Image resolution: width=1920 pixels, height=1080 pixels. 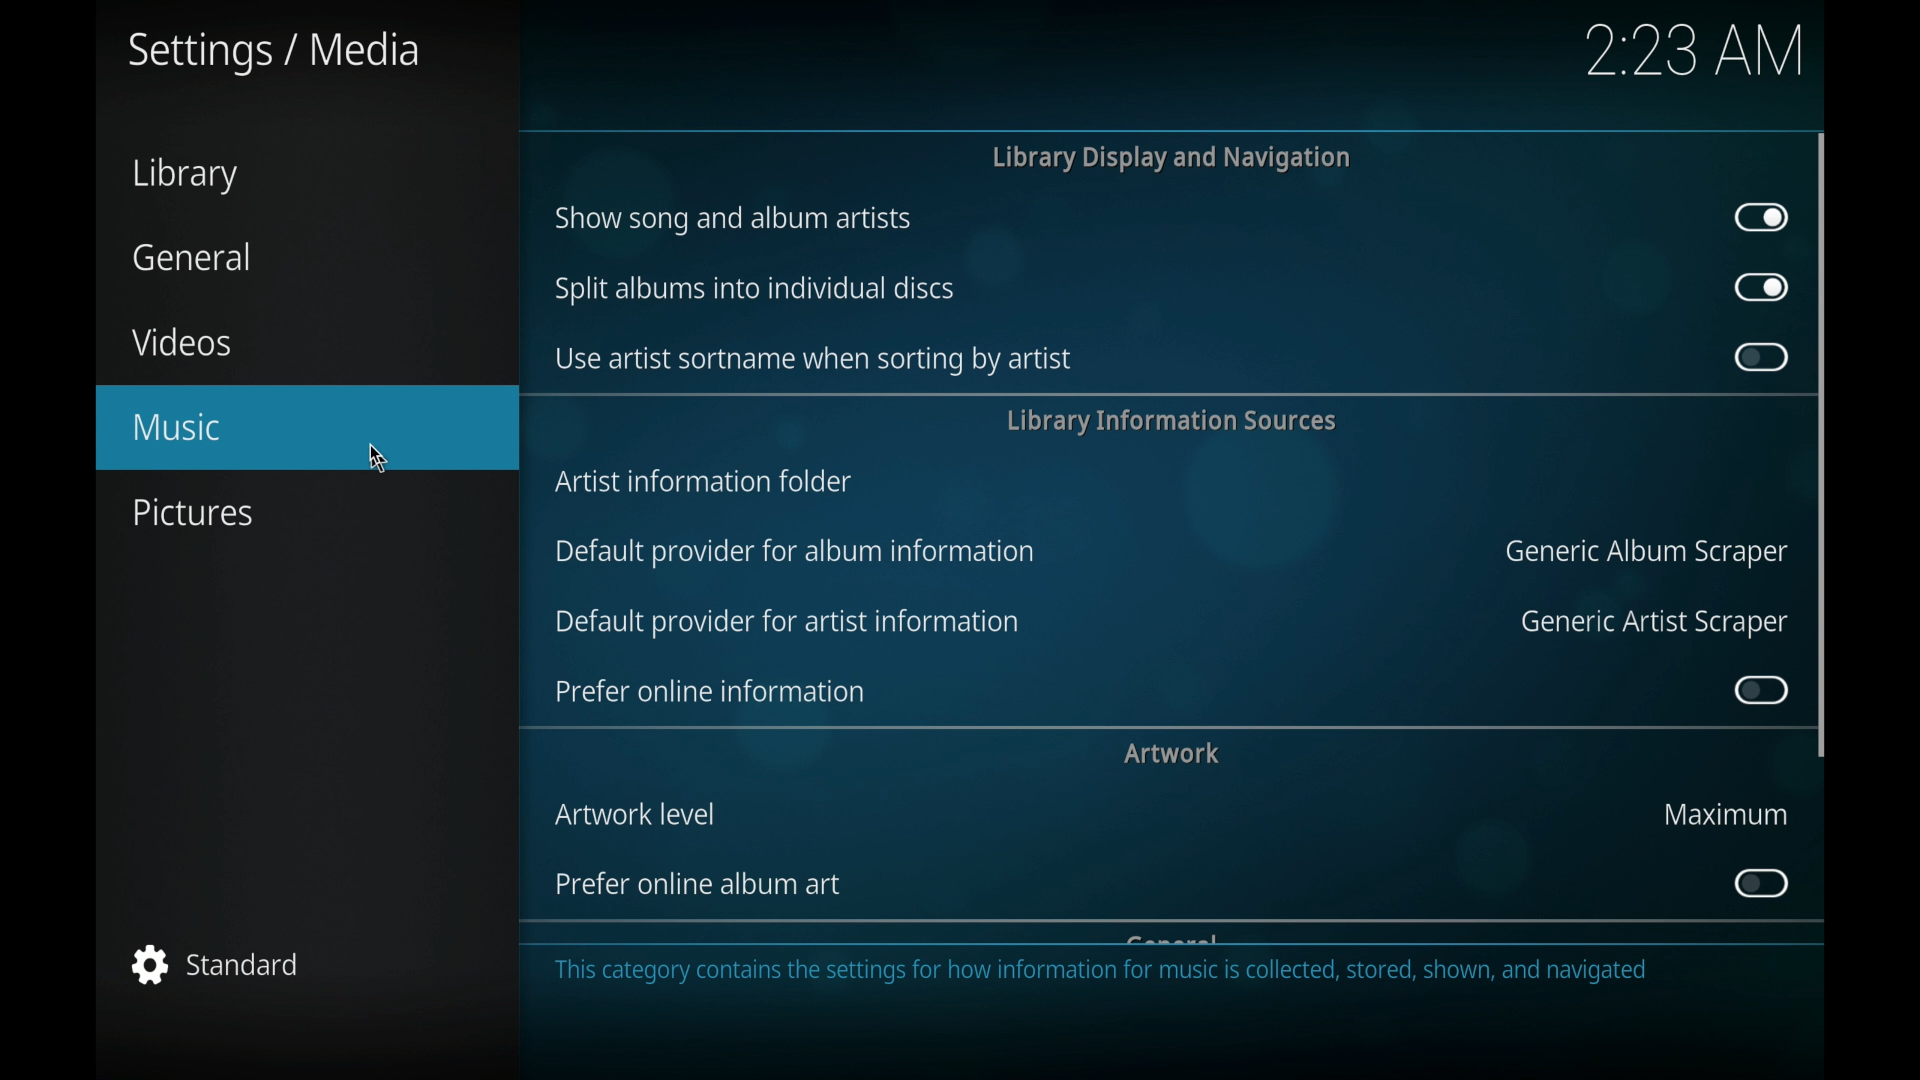 What do you see at coordinates (1171, 421) in the screenshot?
I see `library information source` at bounding box center [1171, 421].